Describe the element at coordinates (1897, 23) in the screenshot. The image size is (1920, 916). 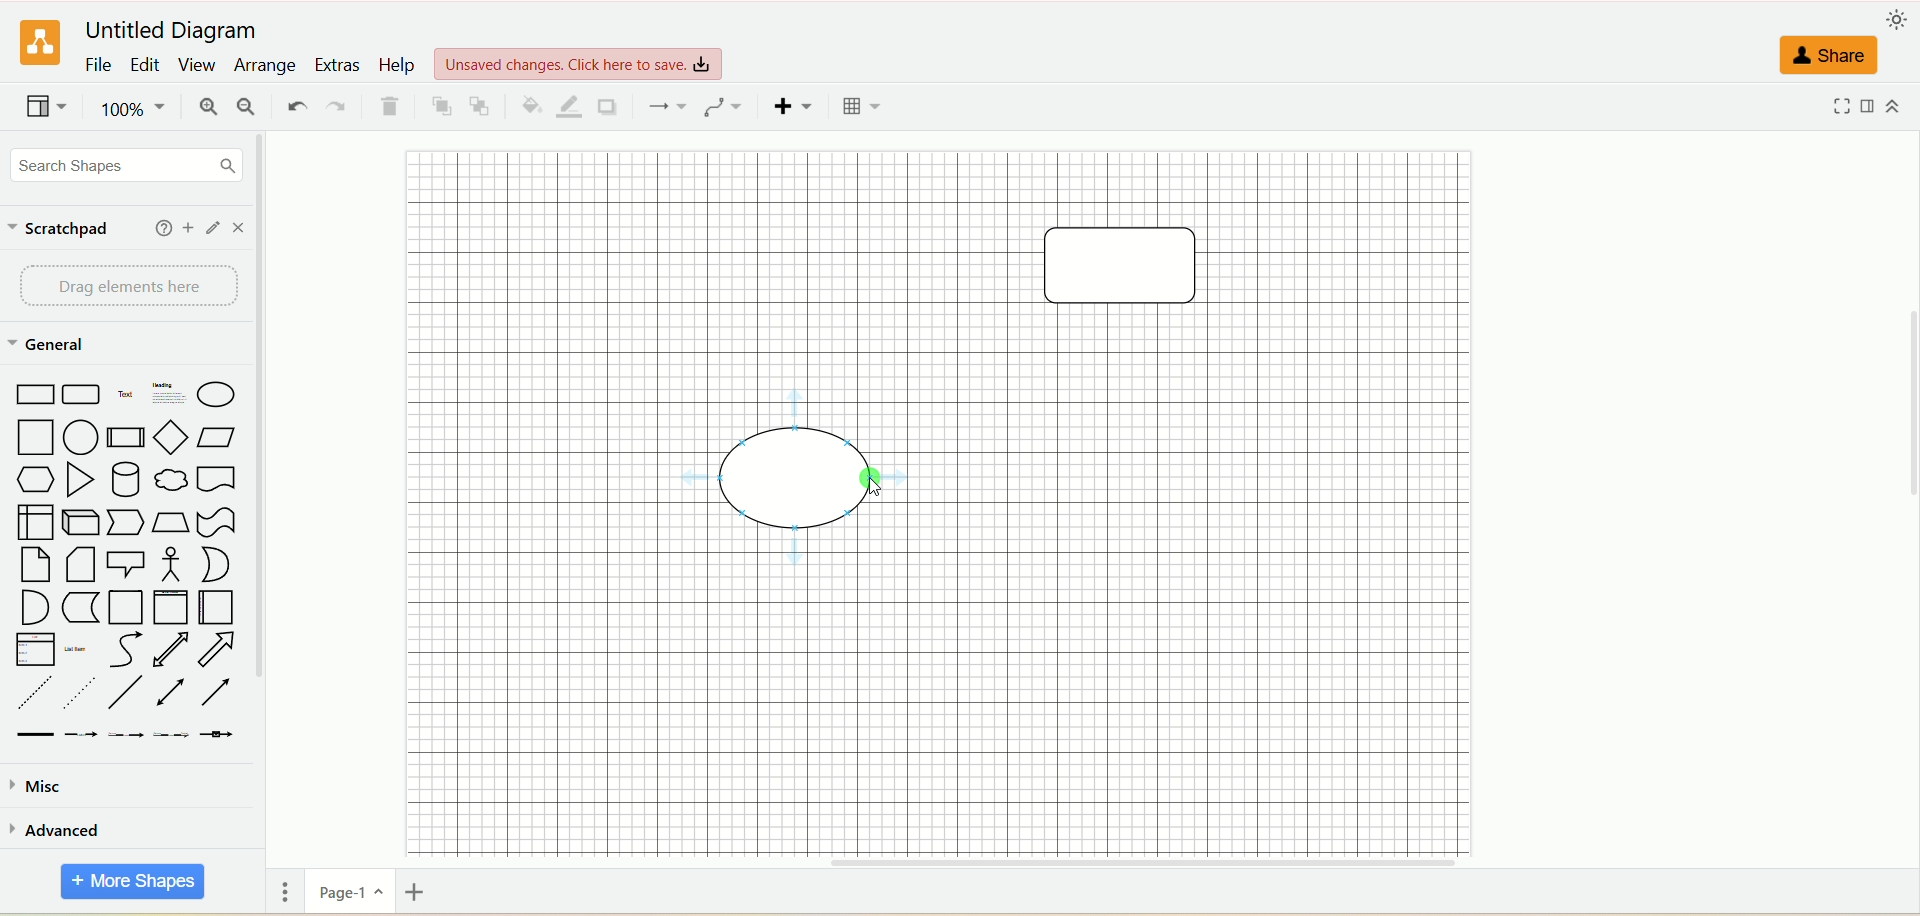
I see `appearance` at that location.